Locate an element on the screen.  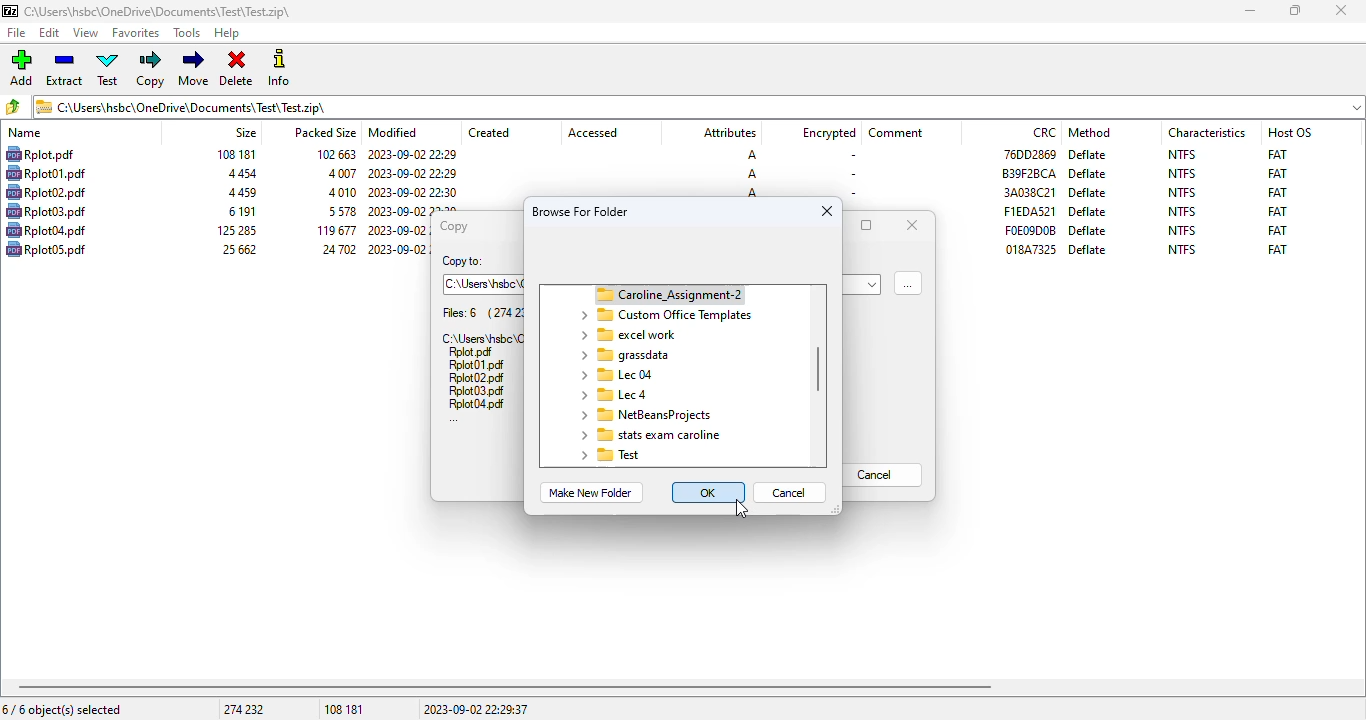
file is located at coordinates (18, 33).